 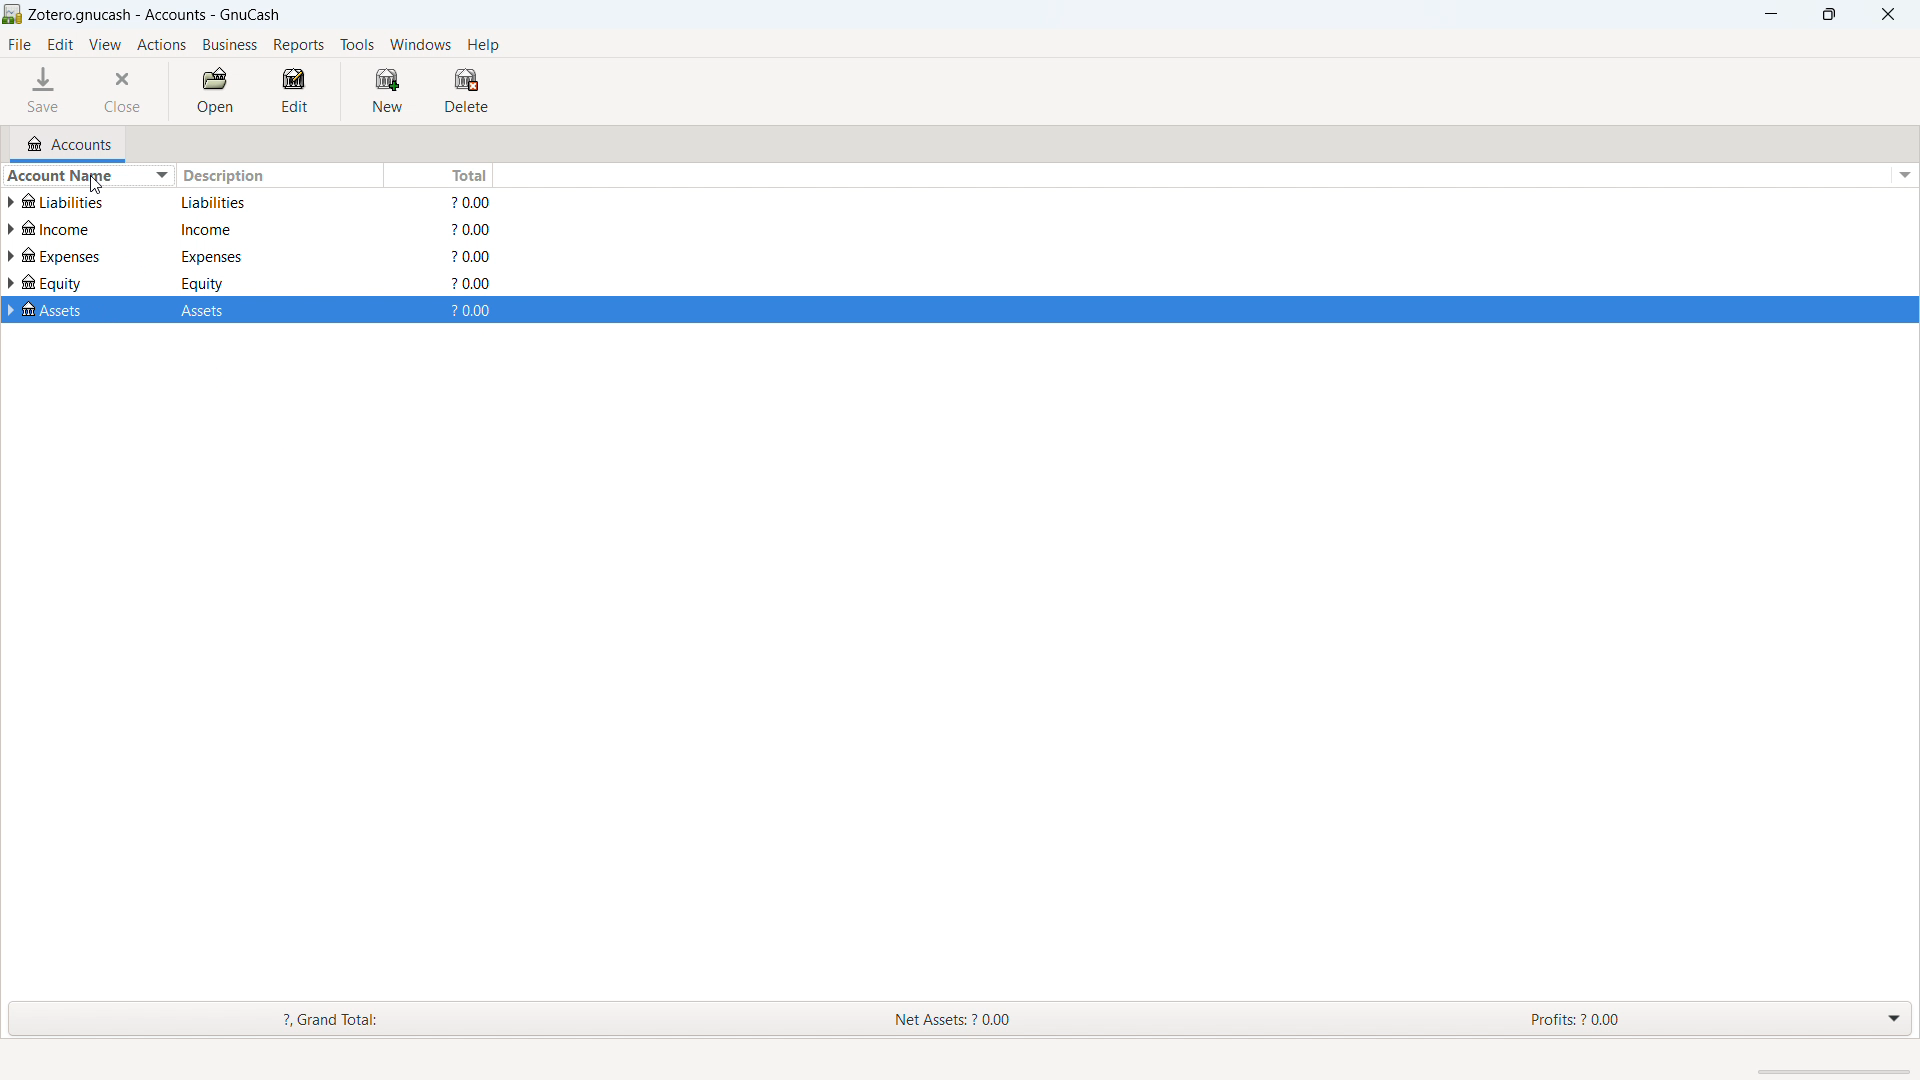 I want to click on cursor, so click(x=89, y=189).